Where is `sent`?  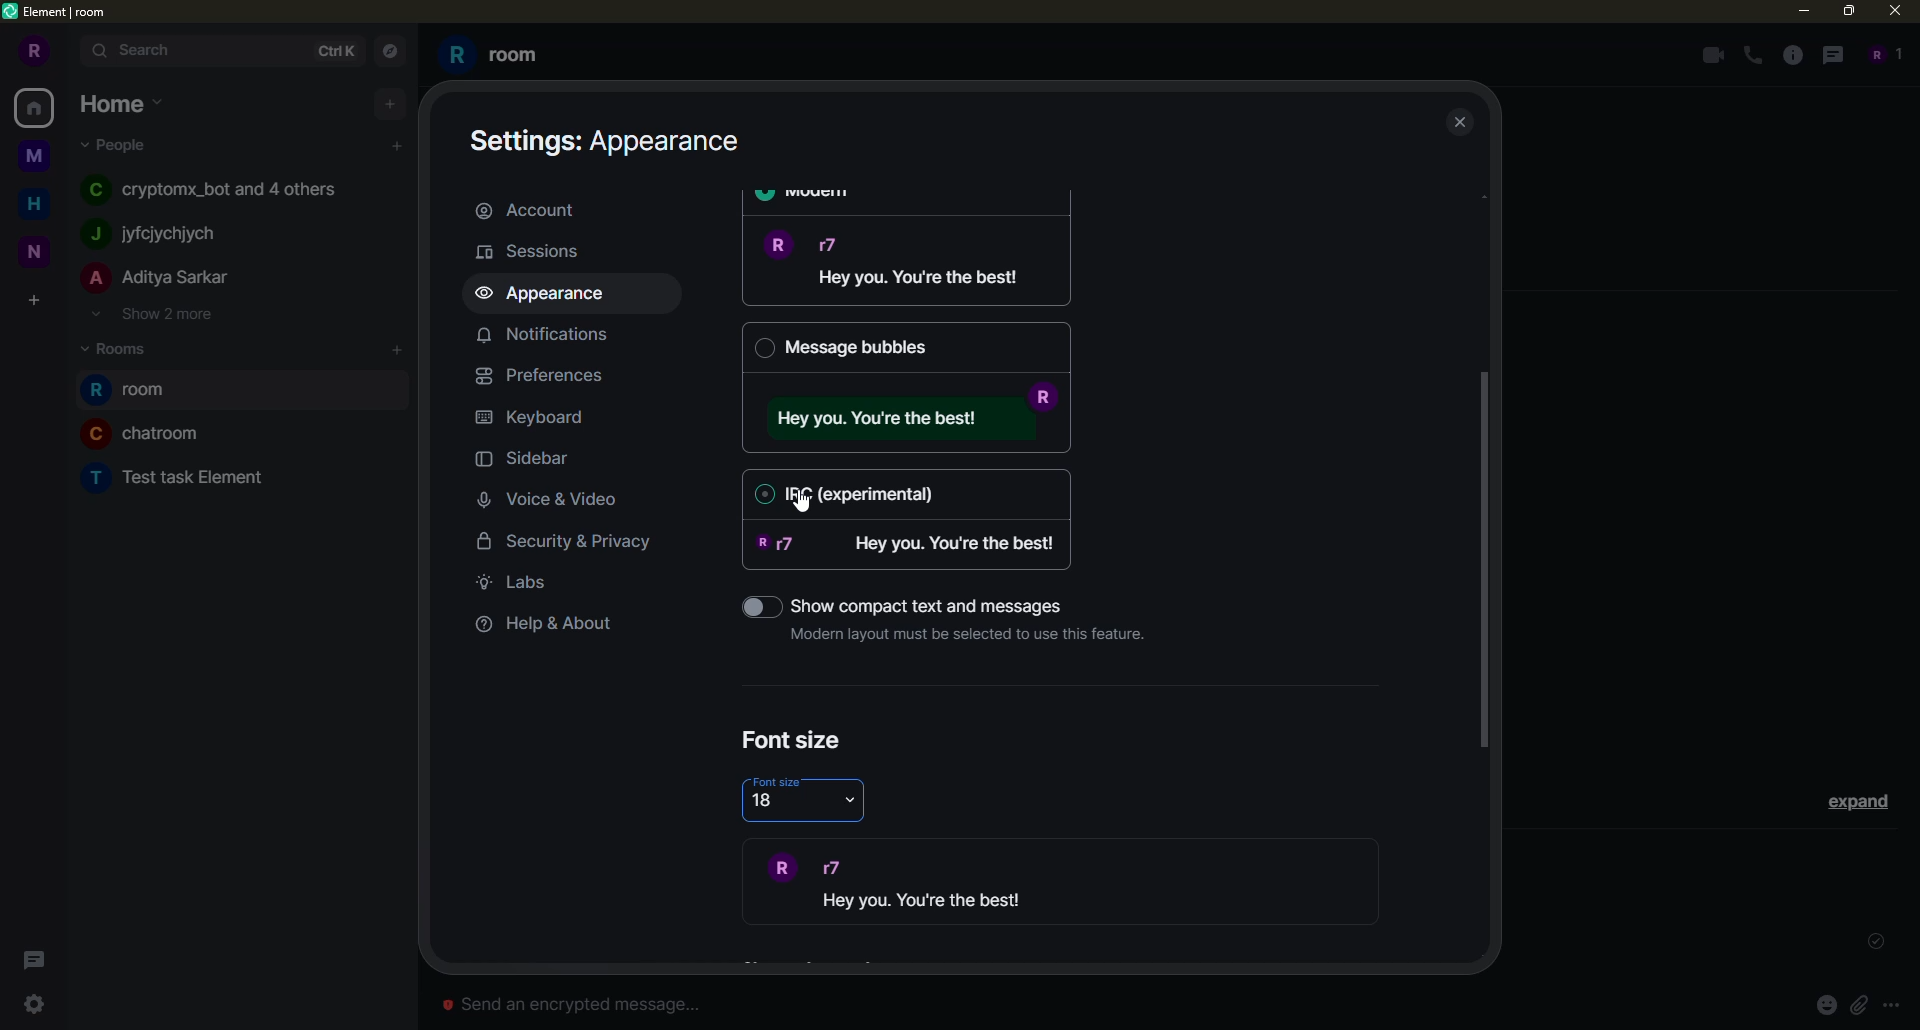
sent is located at coordinates (1872, 945).